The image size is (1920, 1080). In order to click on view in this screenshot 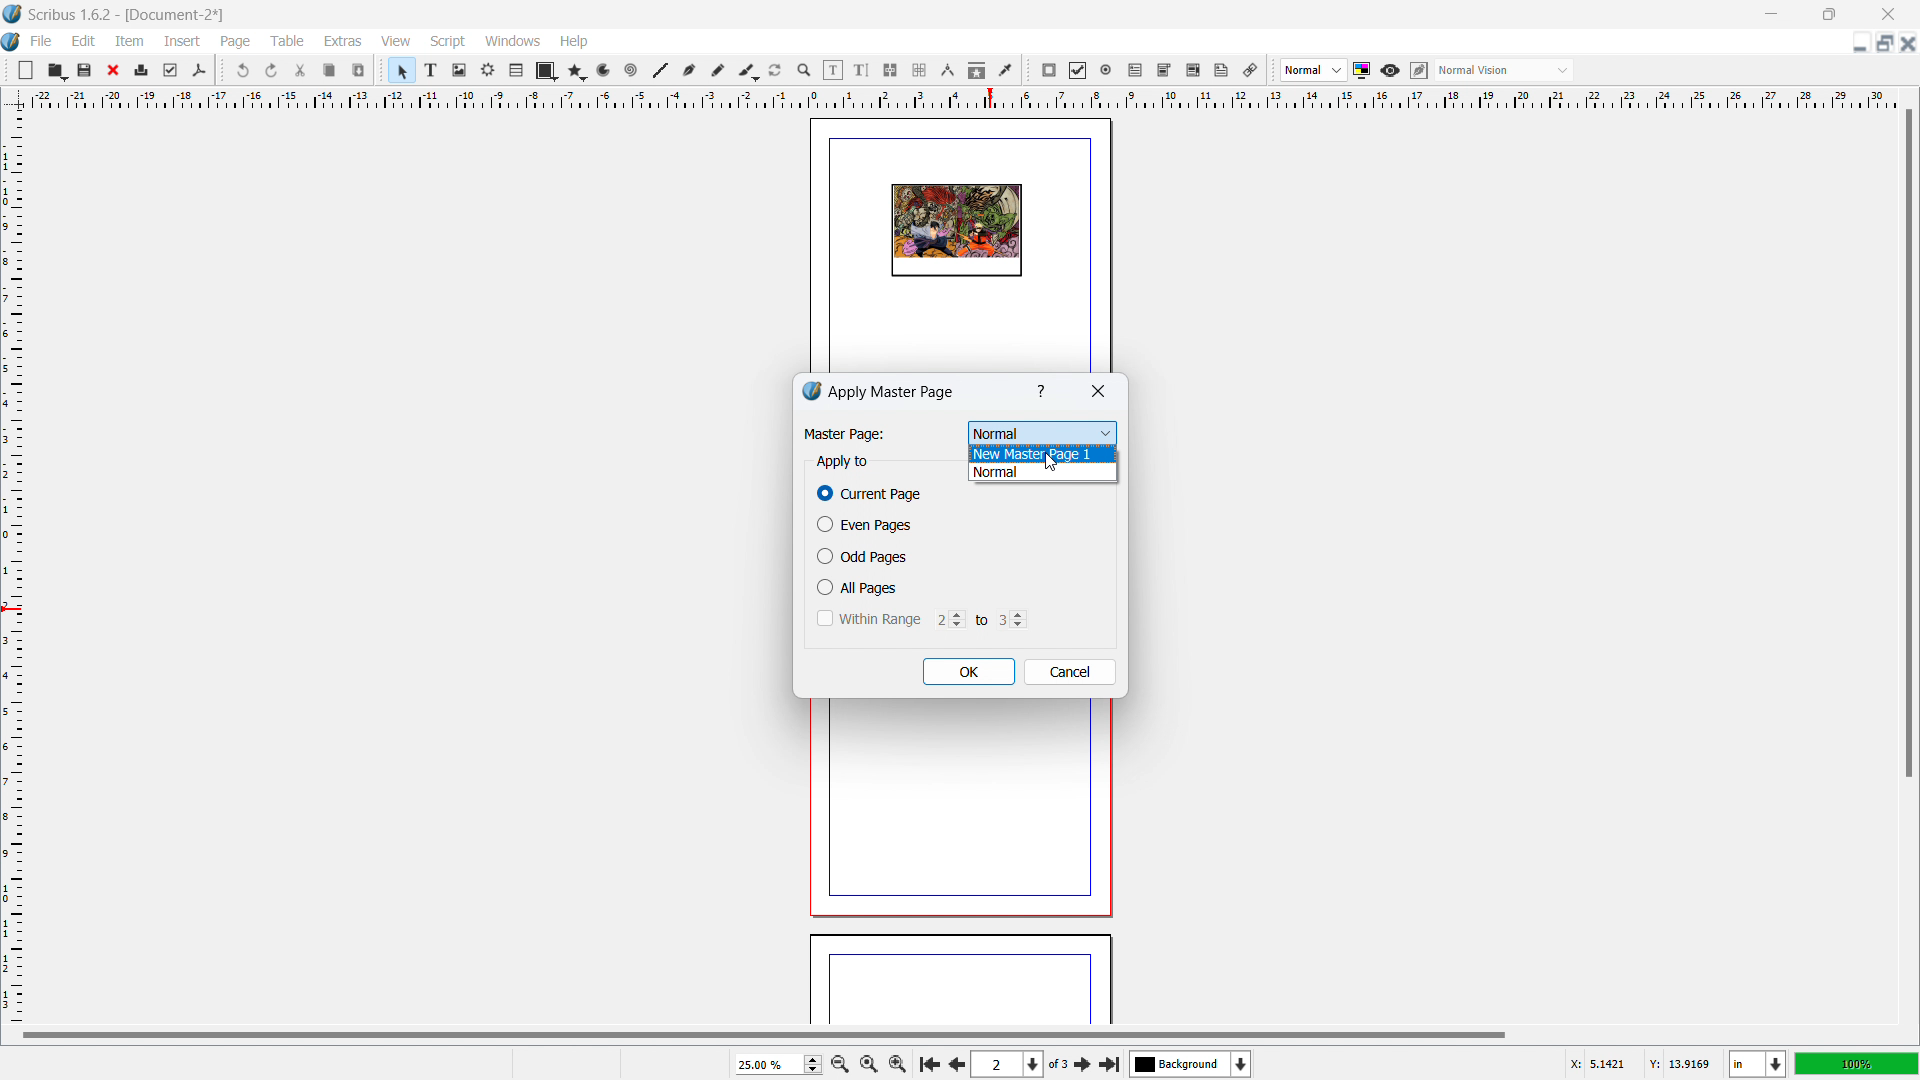, I will do `click(396, 42)`.